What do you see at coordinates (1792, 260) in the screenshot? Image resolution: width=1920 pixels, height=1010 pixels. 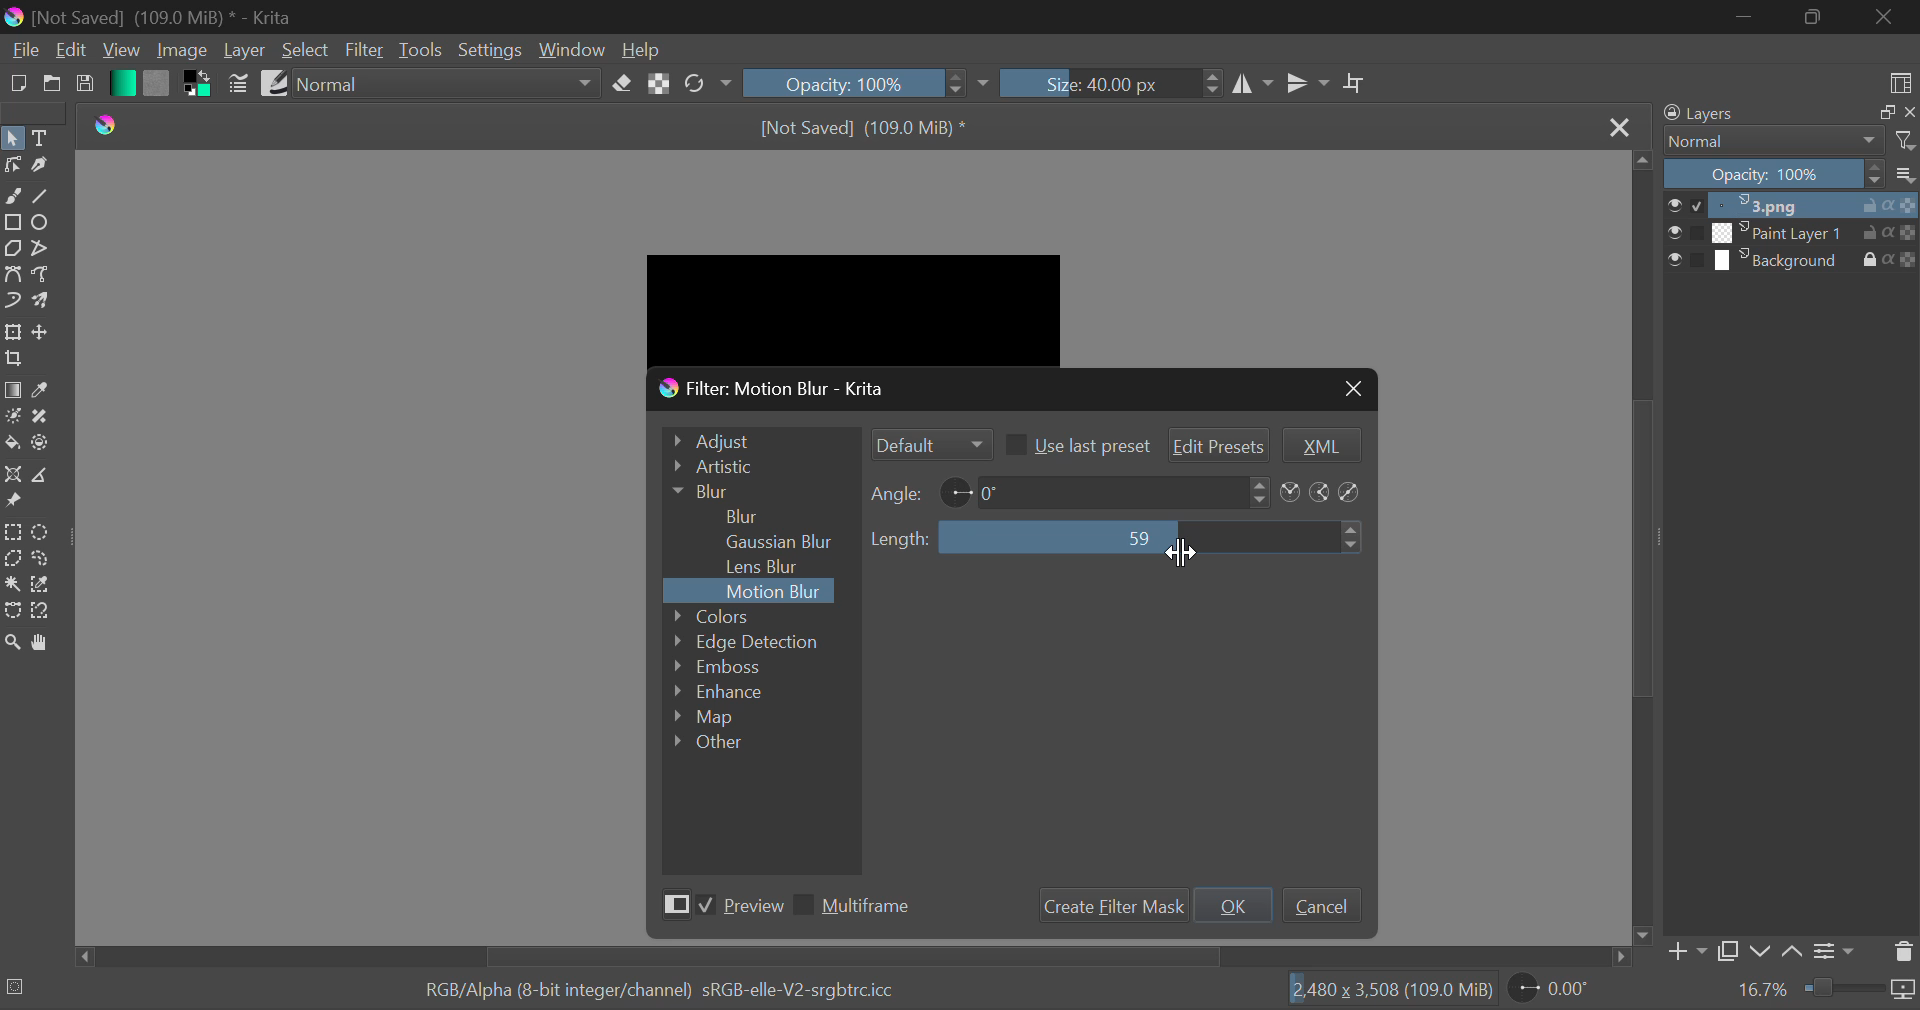 I see `Background` at bounding box center [1792, 260].